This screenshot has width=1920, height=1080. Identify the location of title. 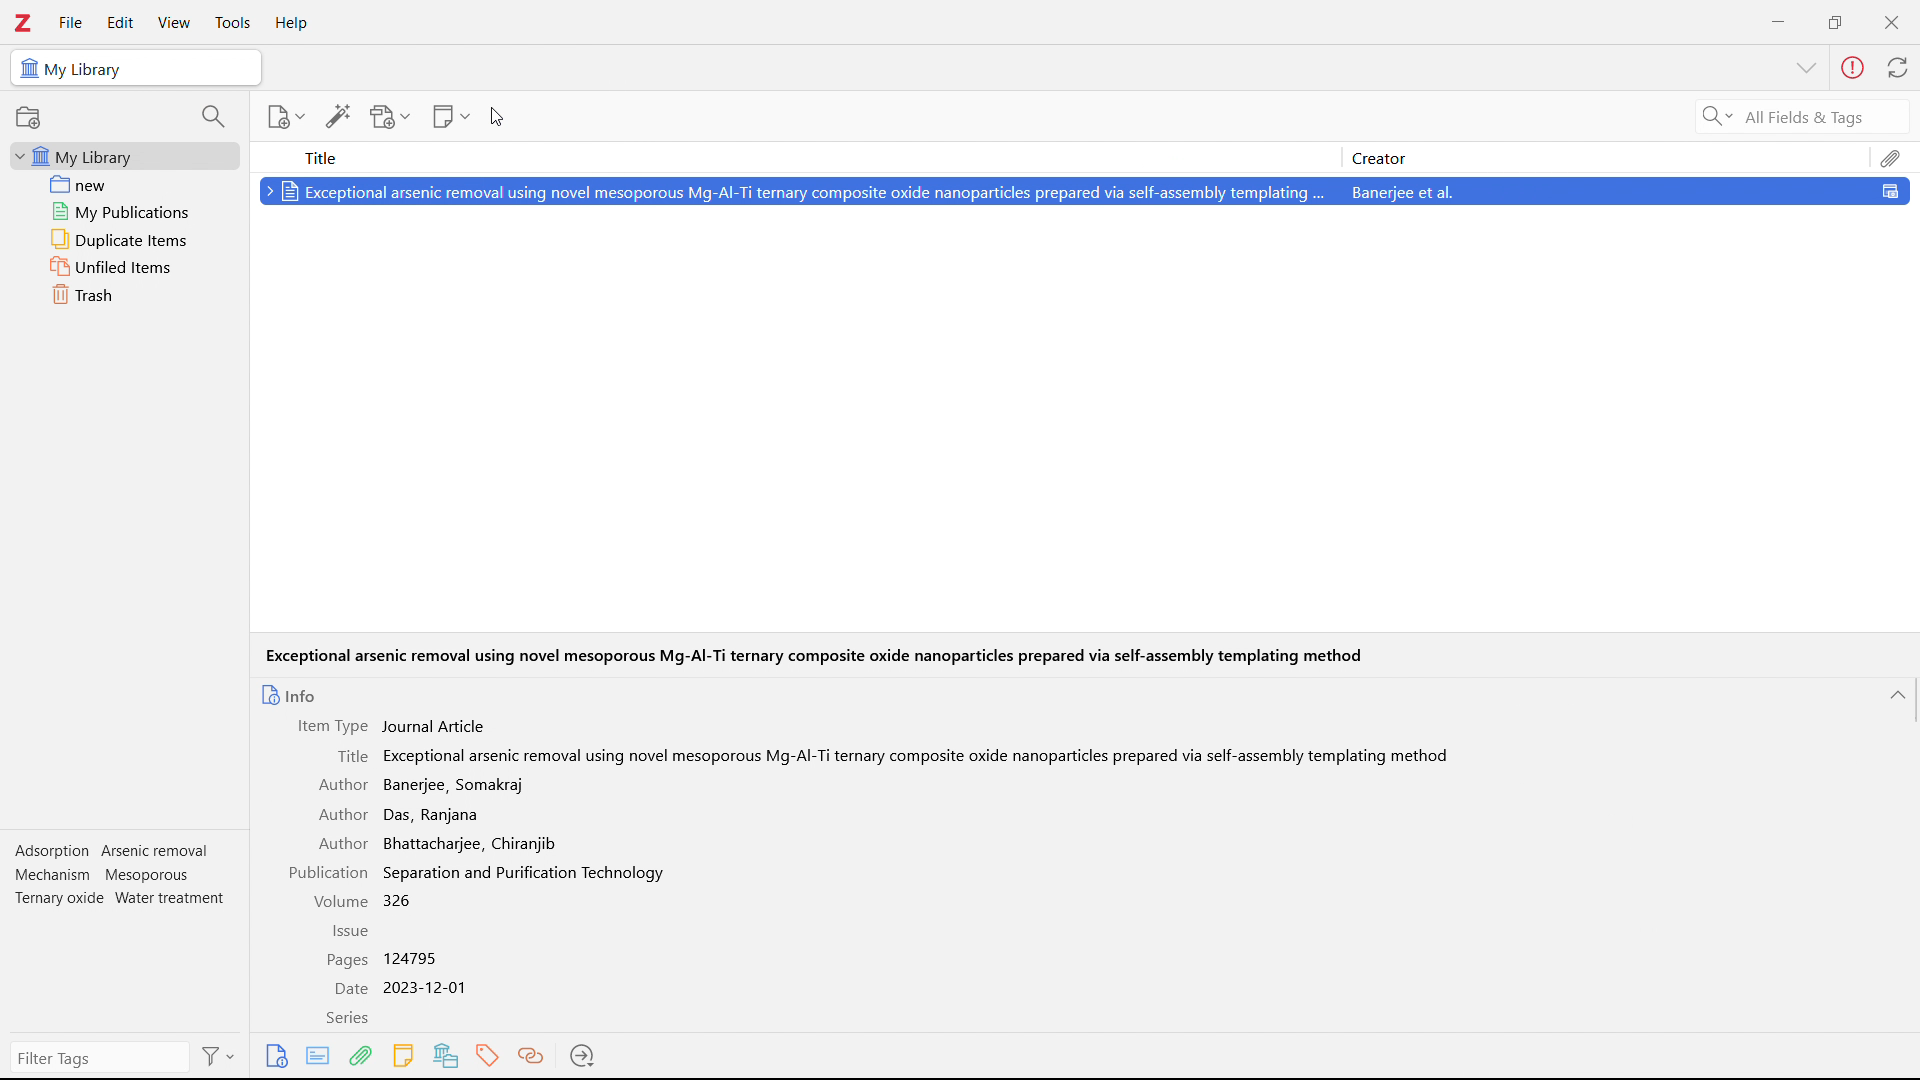
(795, 157).